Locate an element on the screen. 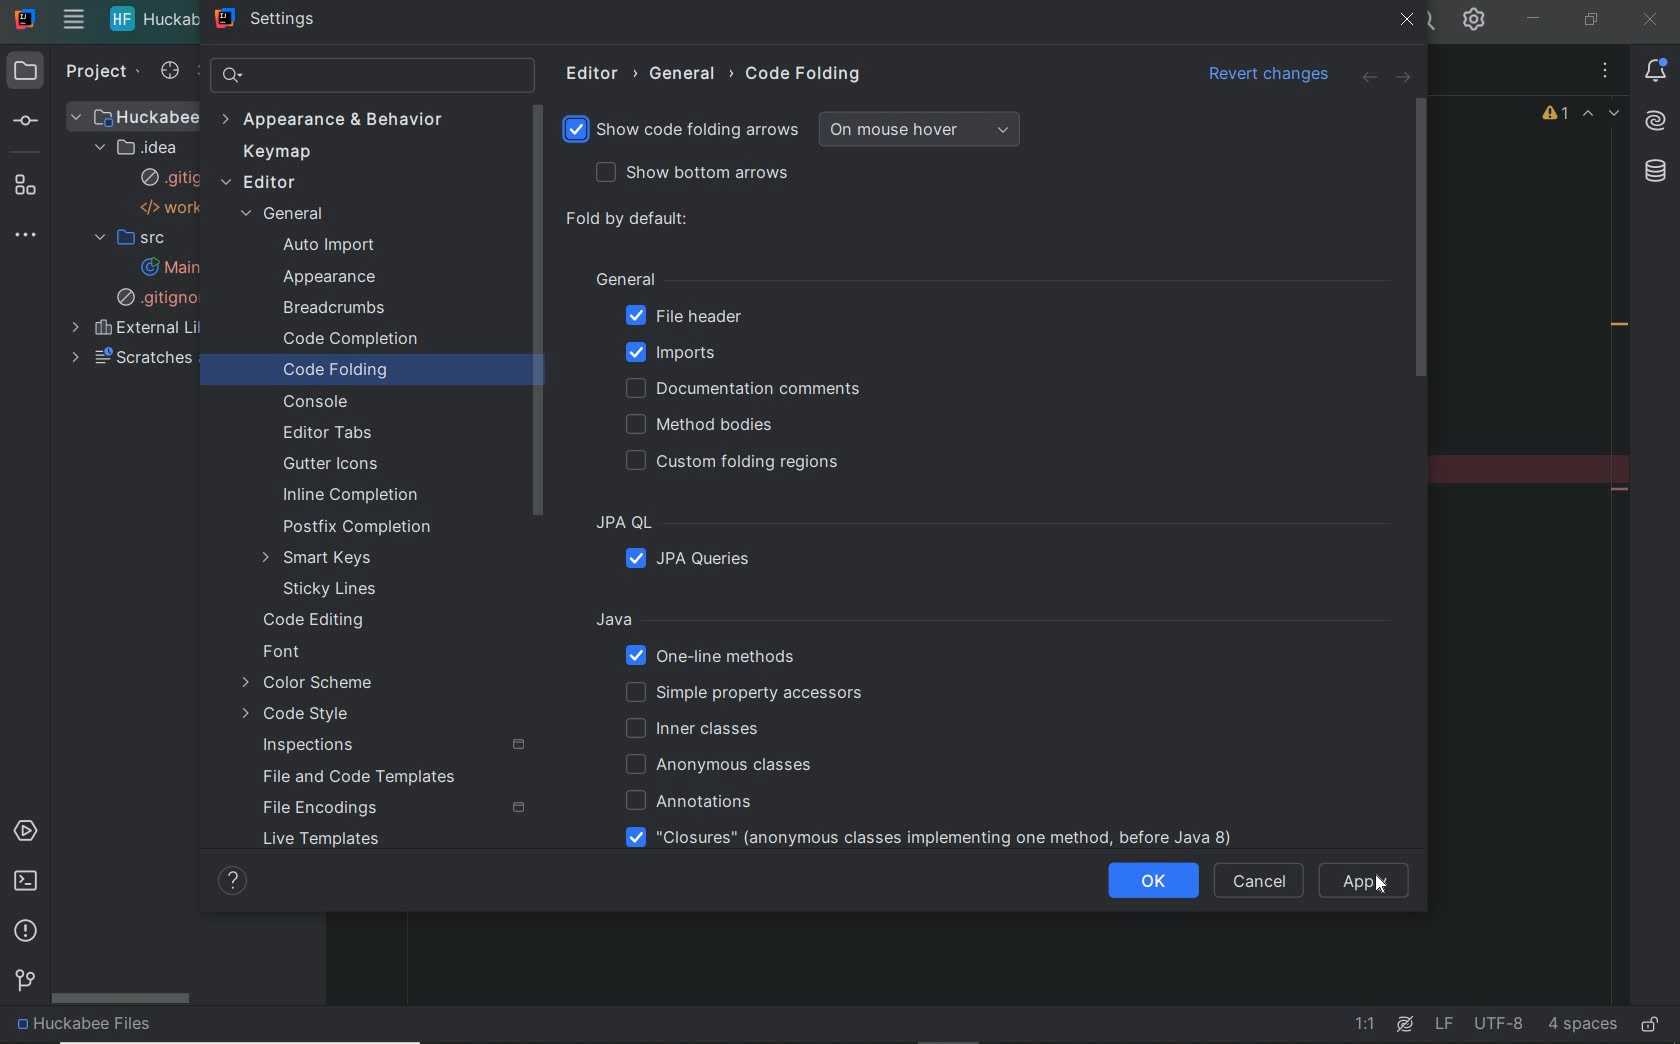 This screenshot has height=1044, width=1680. project is located at coordinates (95, 75).